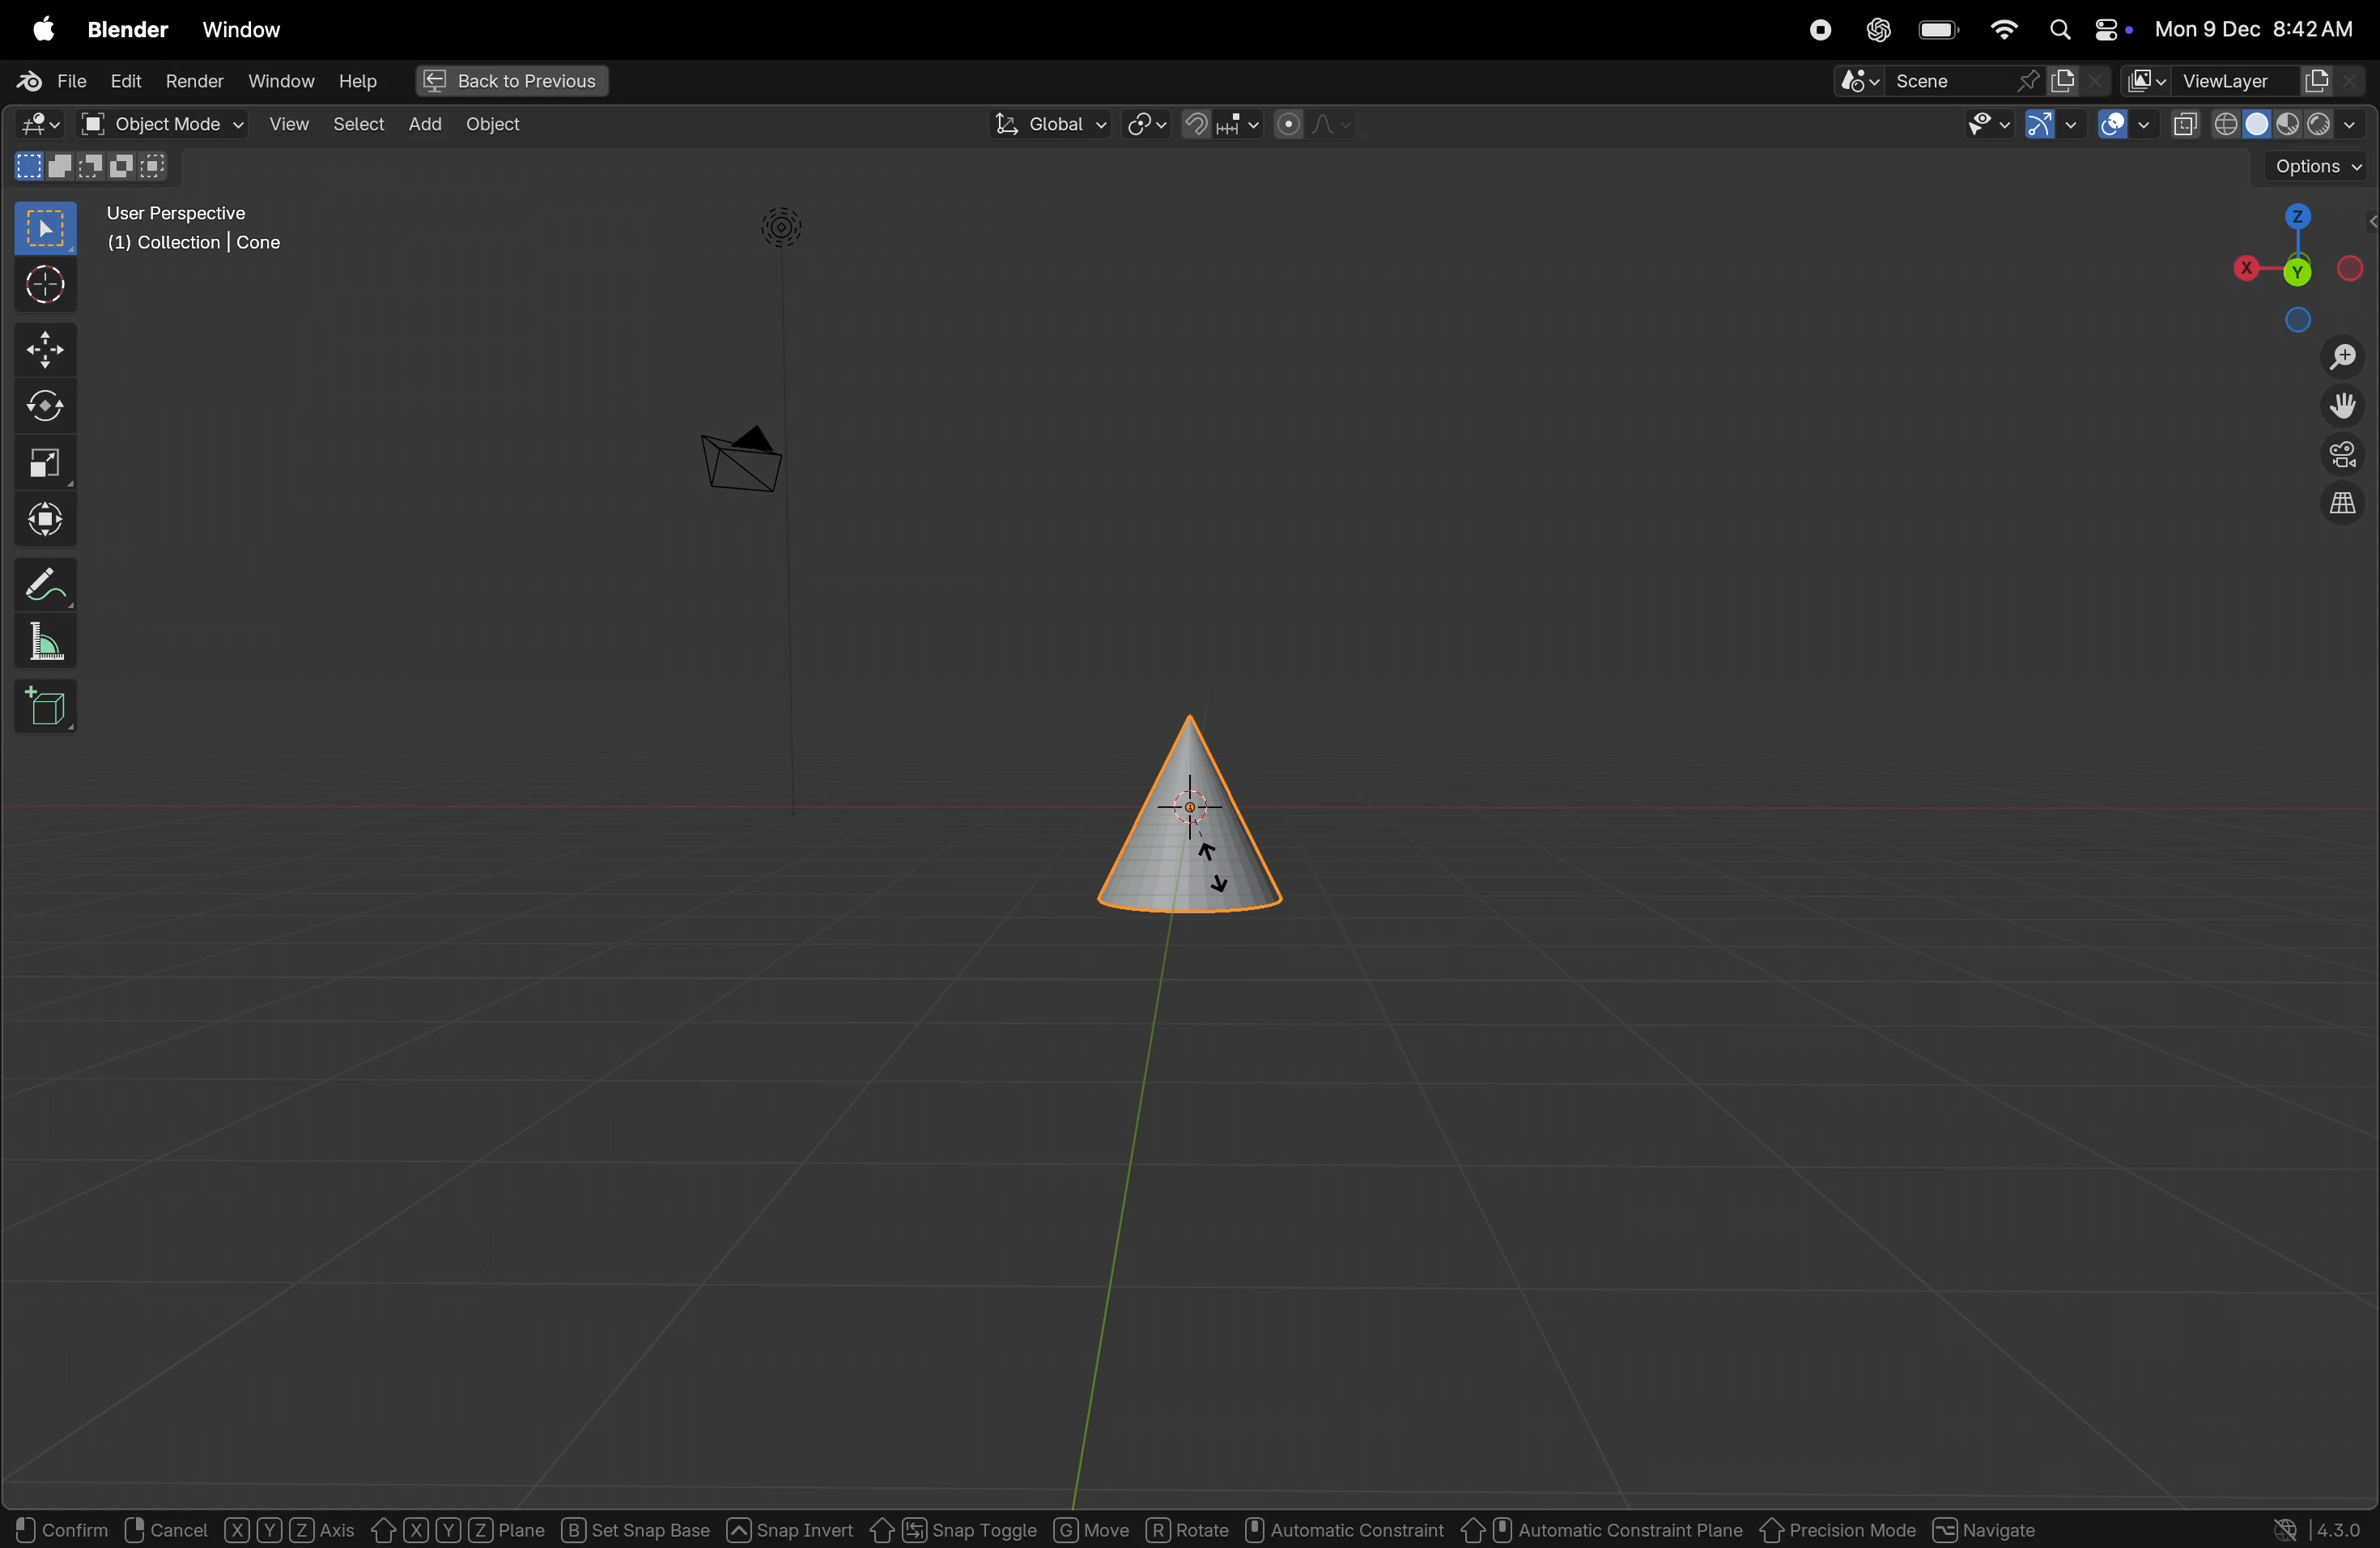  What do you see at coordinates (198, 226) in the screenshot?
I see `user perspective` at bounding box center [198, 226].